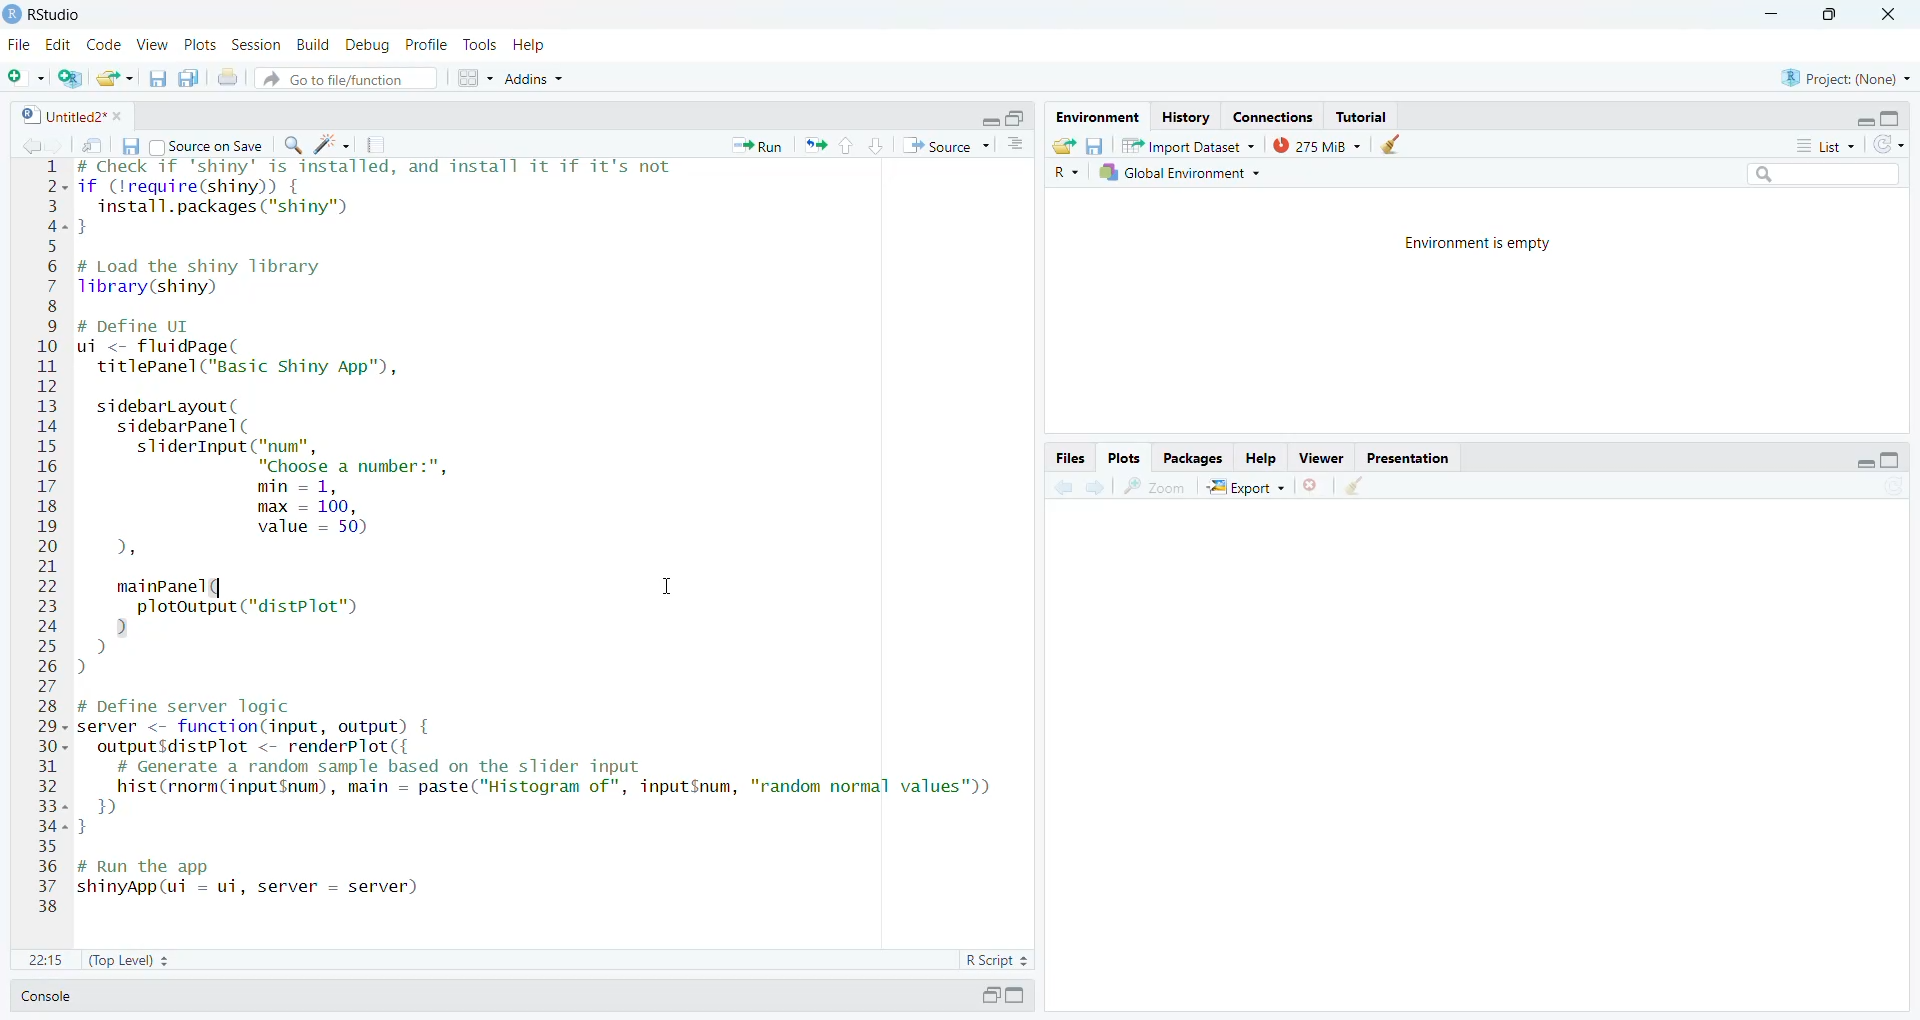 Image resolution: width=1920 pixels, height=1020 pixels. Describe the element at coordinates (1063, 145) in the screenshot. I see `open folder` at that location.